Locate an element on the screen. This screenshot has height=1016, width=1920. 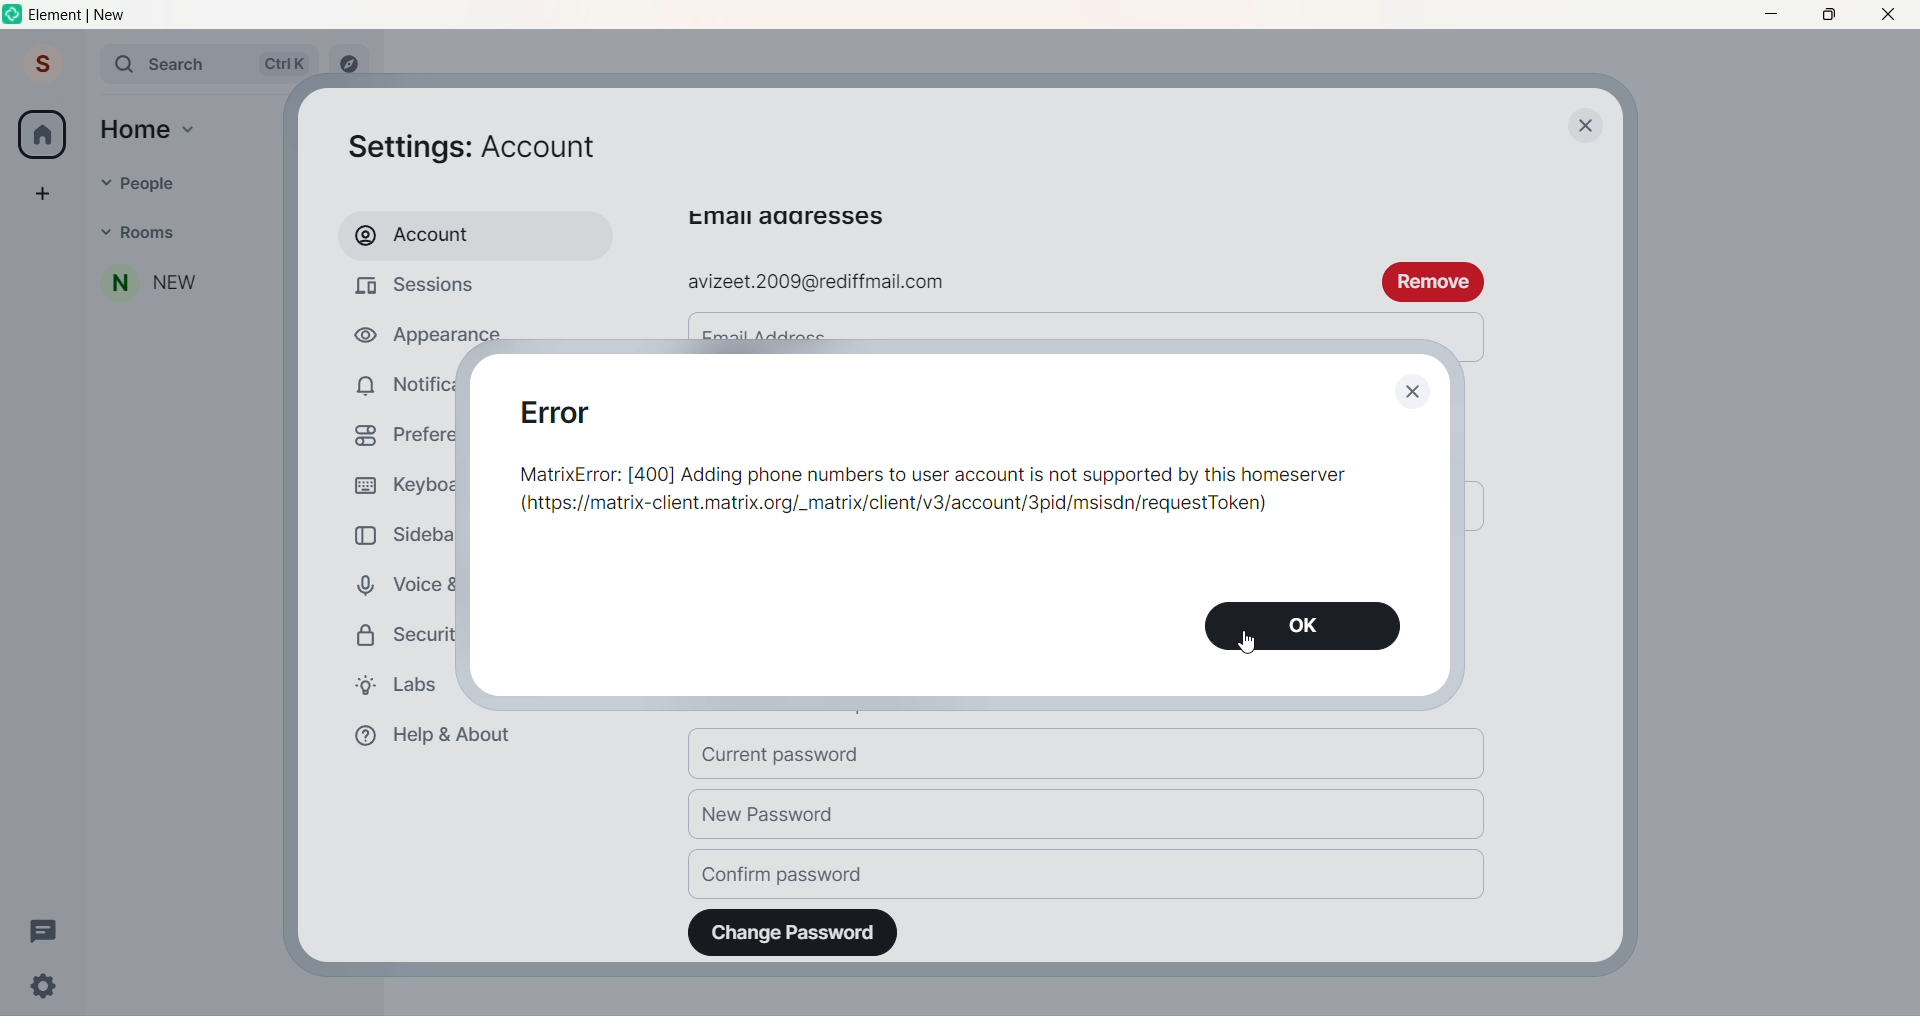
Title  is located at coordinates (96, 15).